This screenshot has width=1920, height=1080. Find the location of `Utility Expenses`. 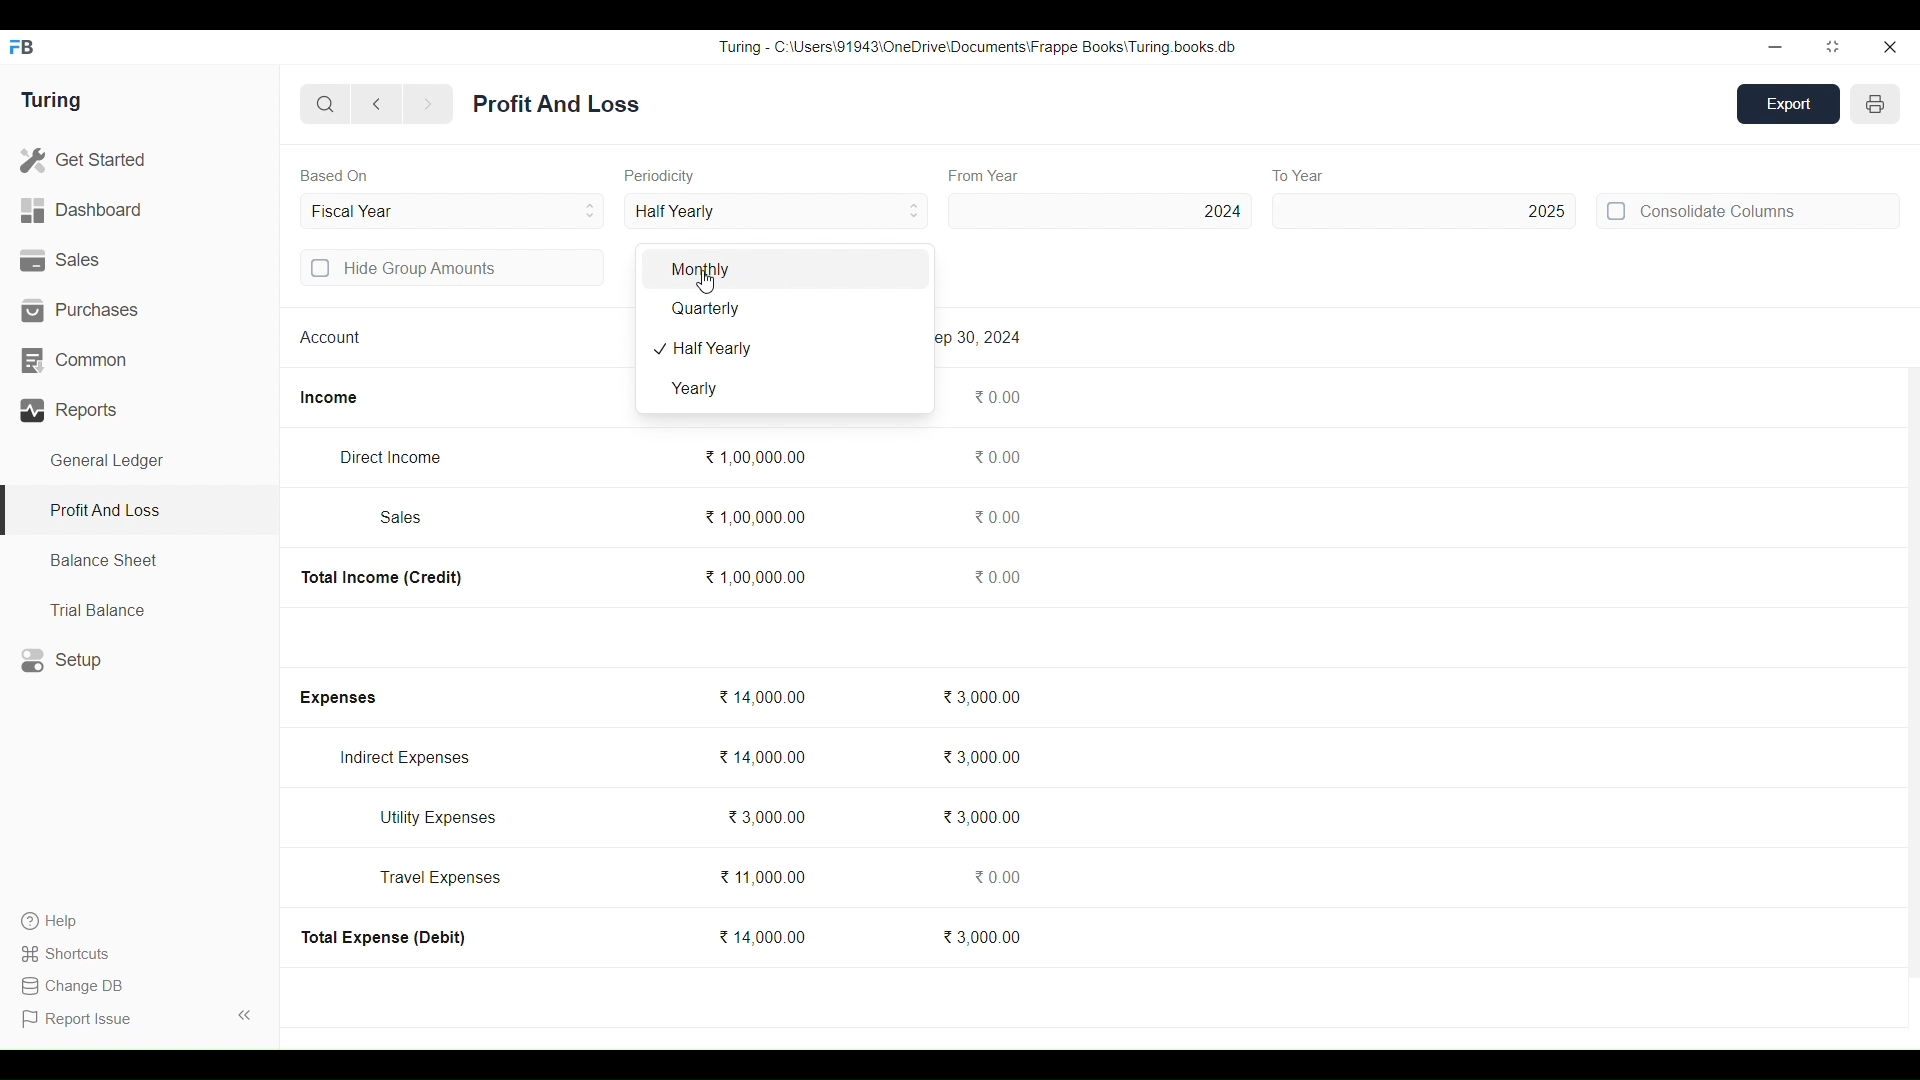

Utility Expenses is located at coordinates (440, 818).